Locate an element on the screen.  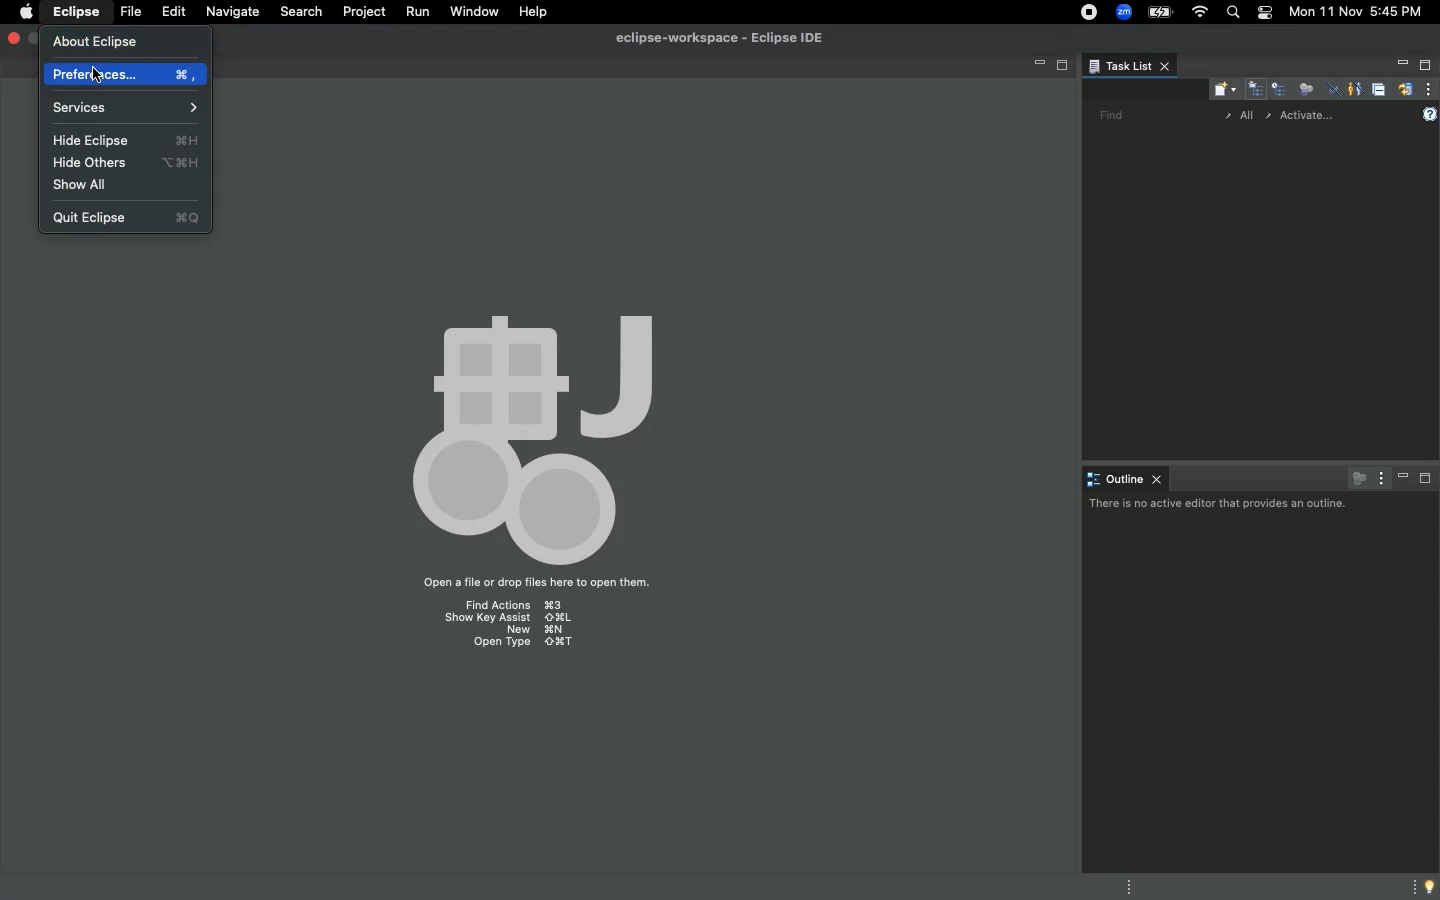
Window is located at coordinates (474, 12).